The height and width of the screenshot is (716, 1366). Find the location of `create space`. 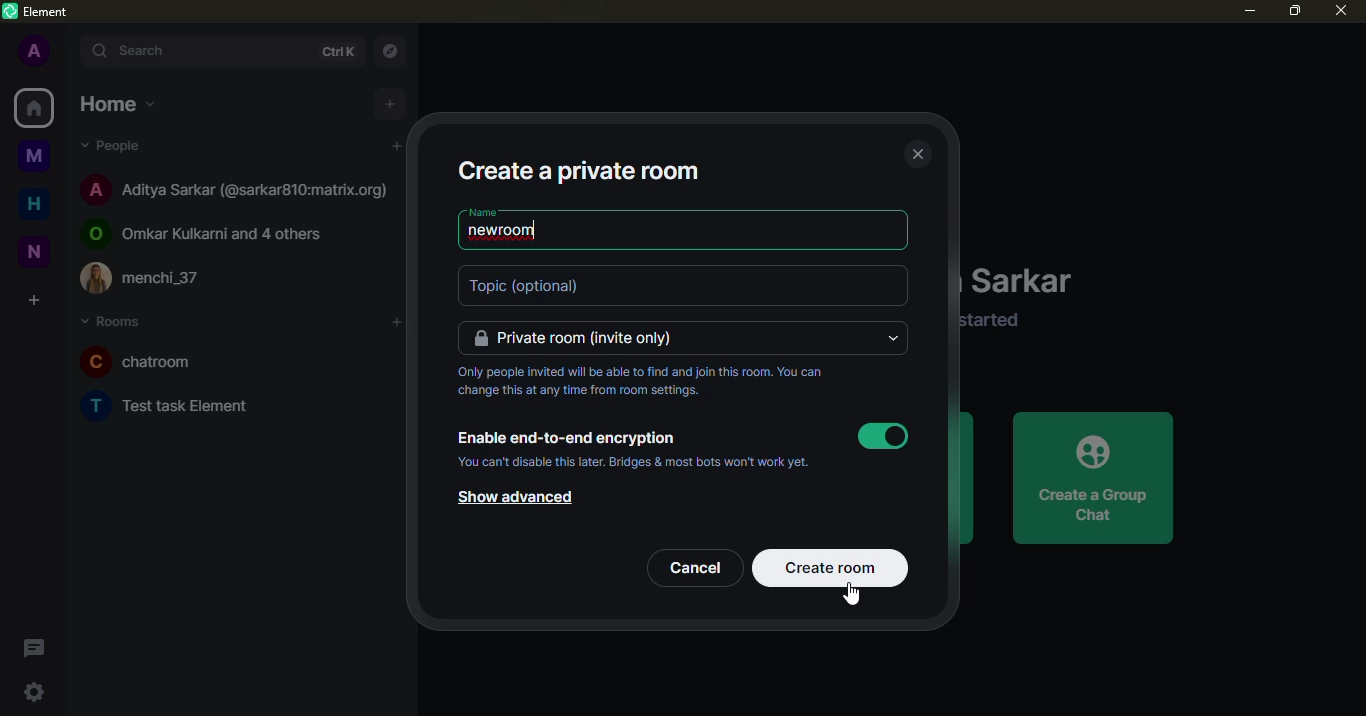

create space is located at coordinates (40, 300).